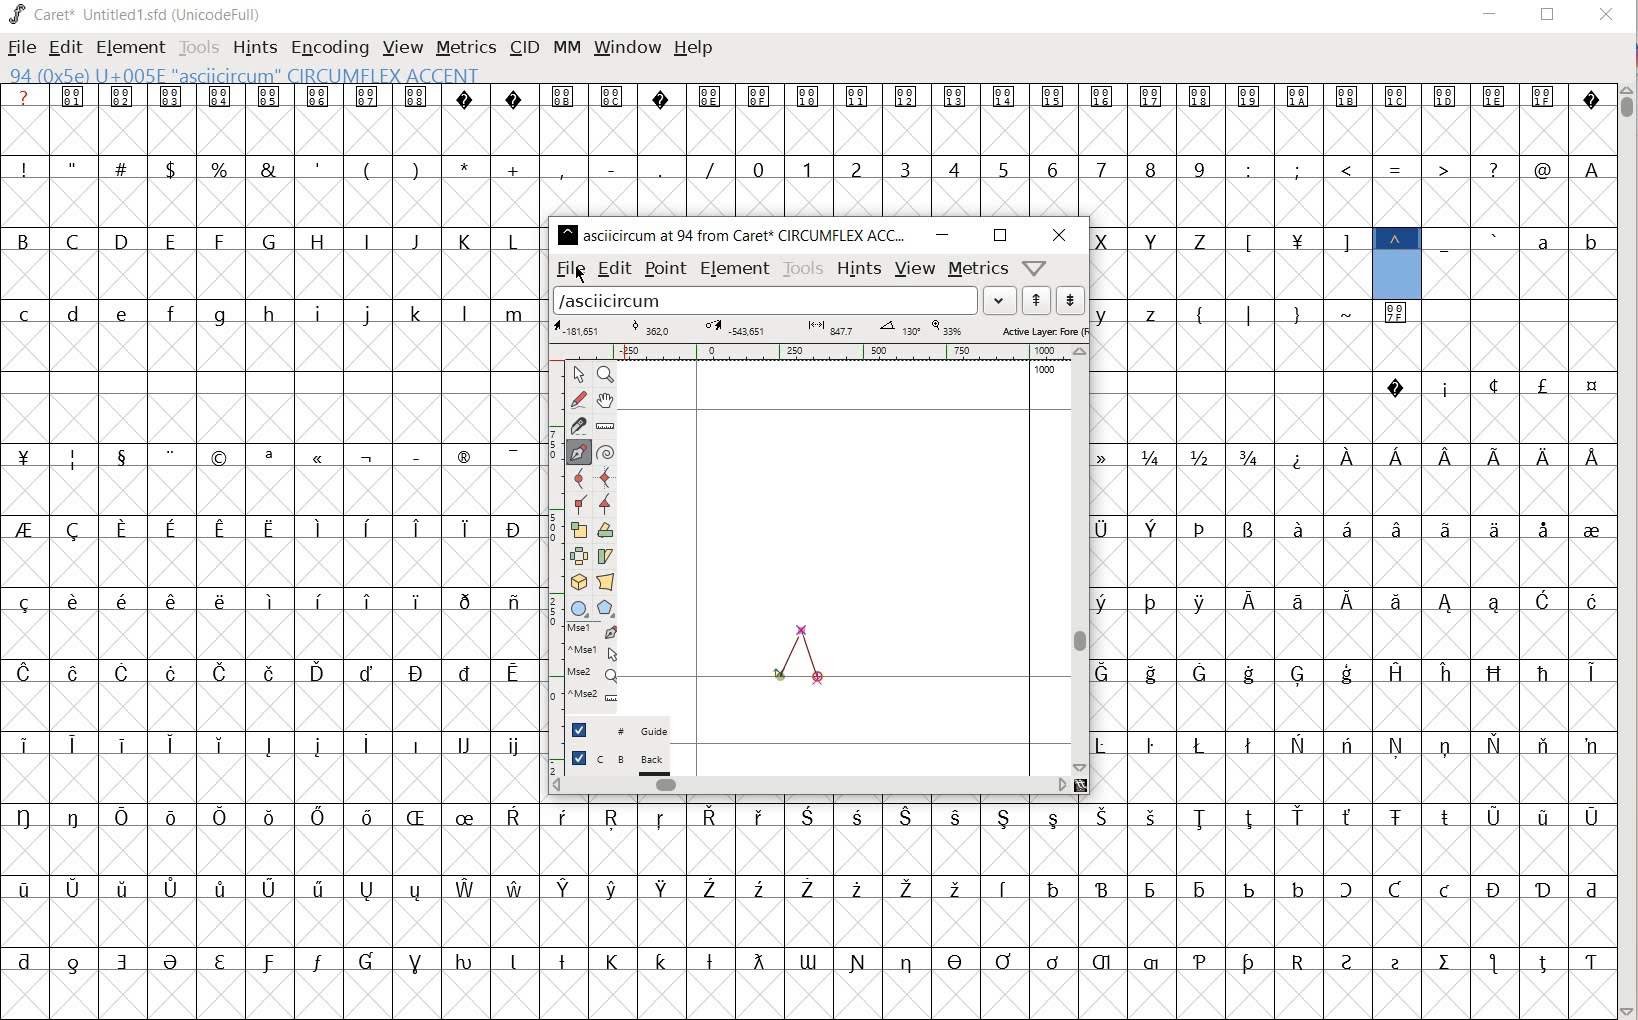  I want to click on scale the selection, so click(578, 530).